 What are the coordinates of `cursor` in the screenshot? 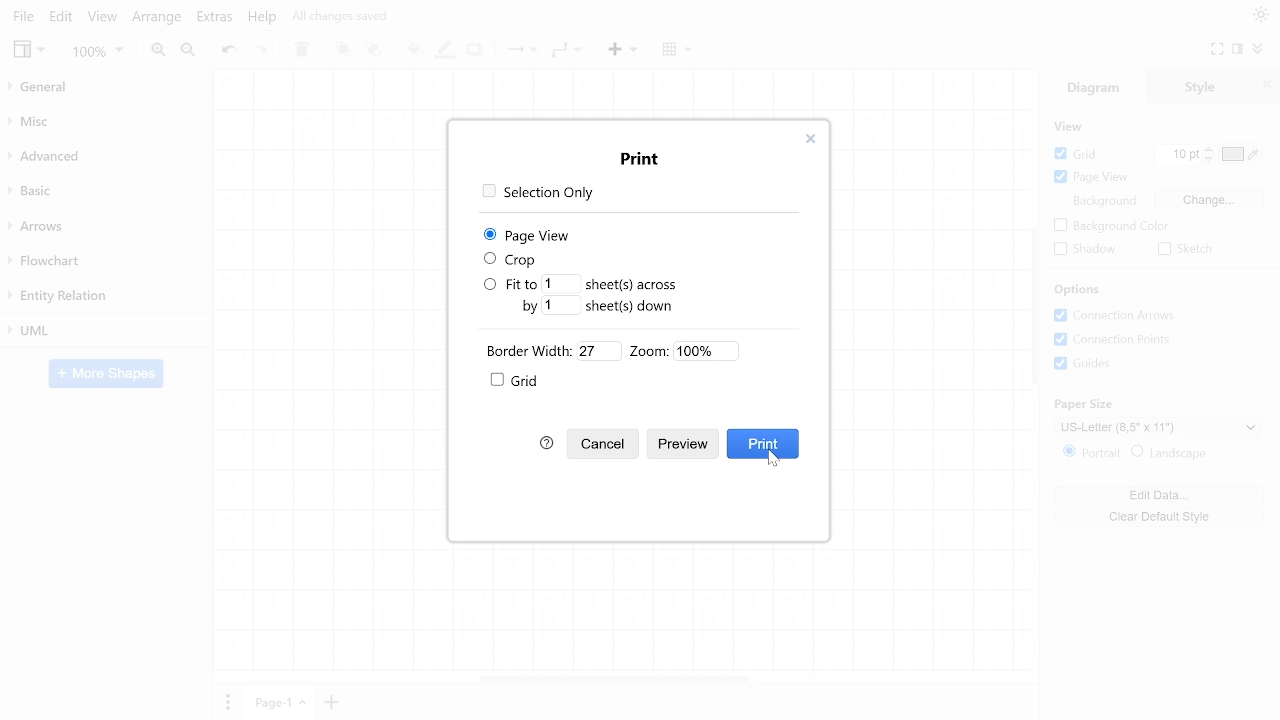 It's located at (774, 461).